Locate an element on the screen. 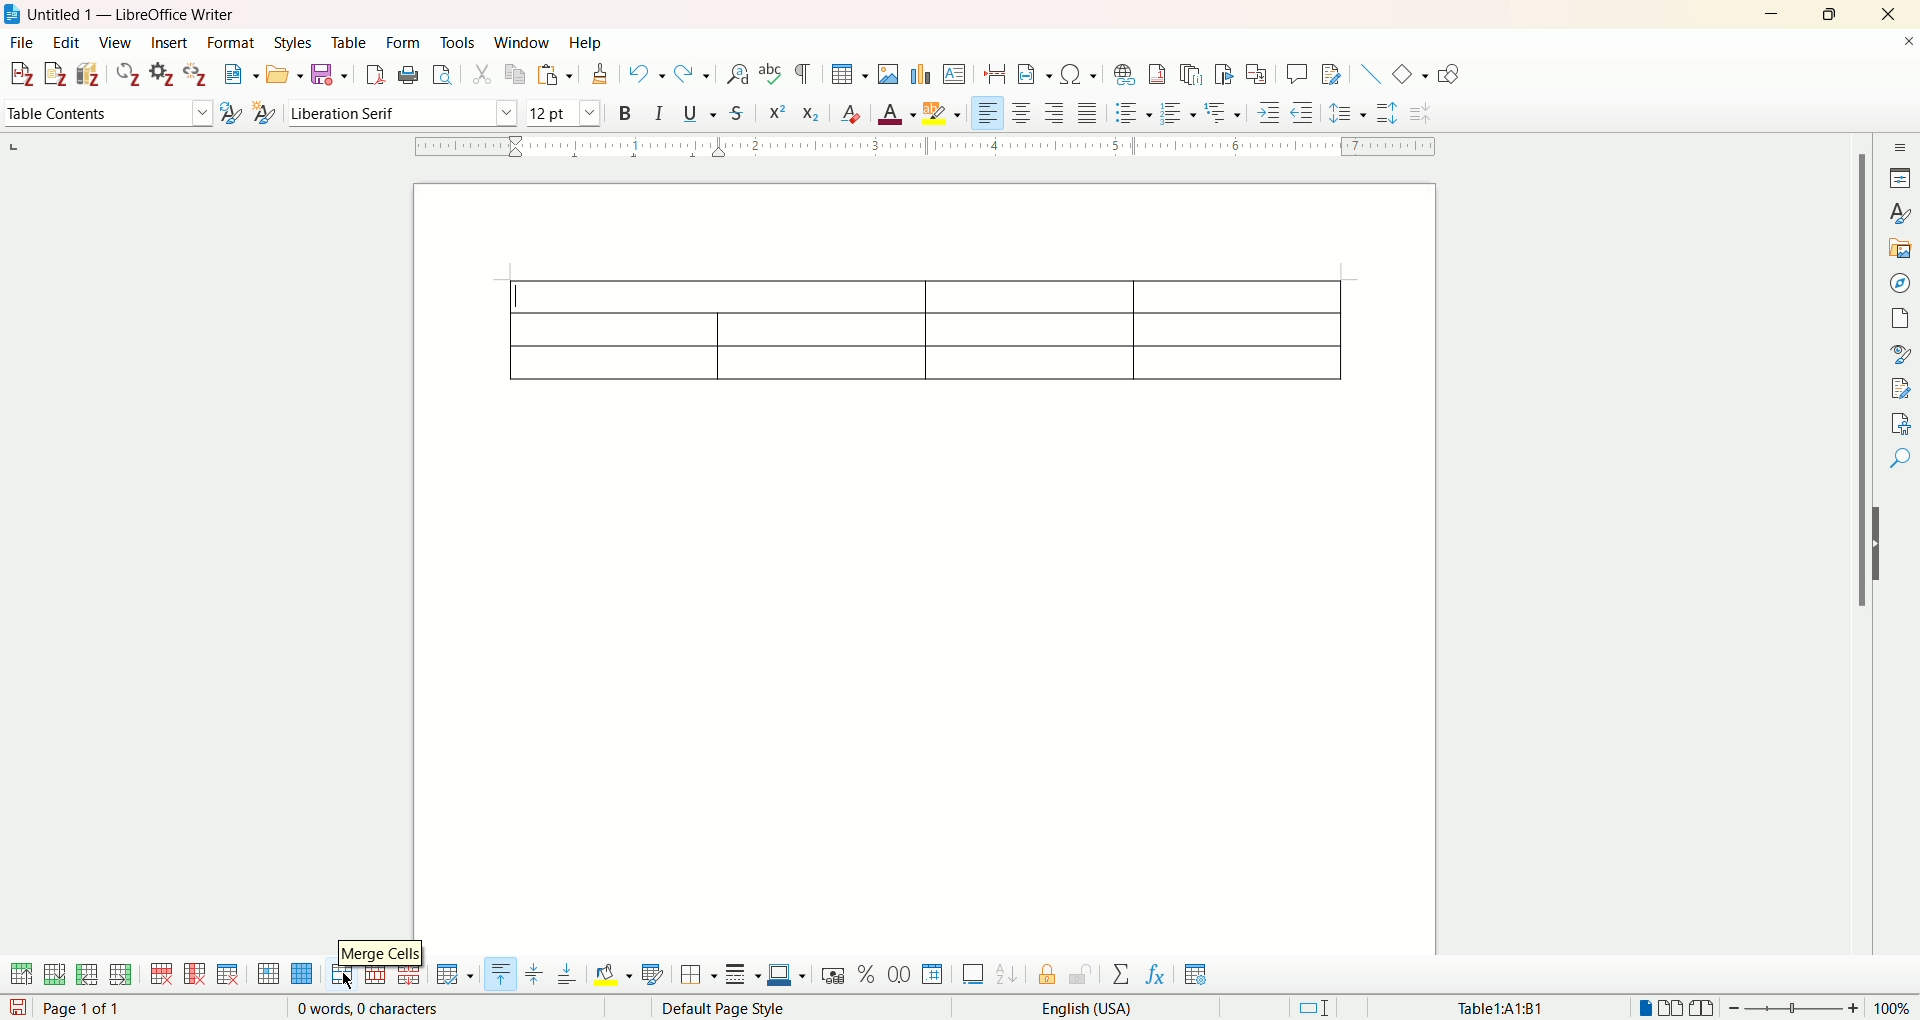  border style is located at coordinates (747, 977).